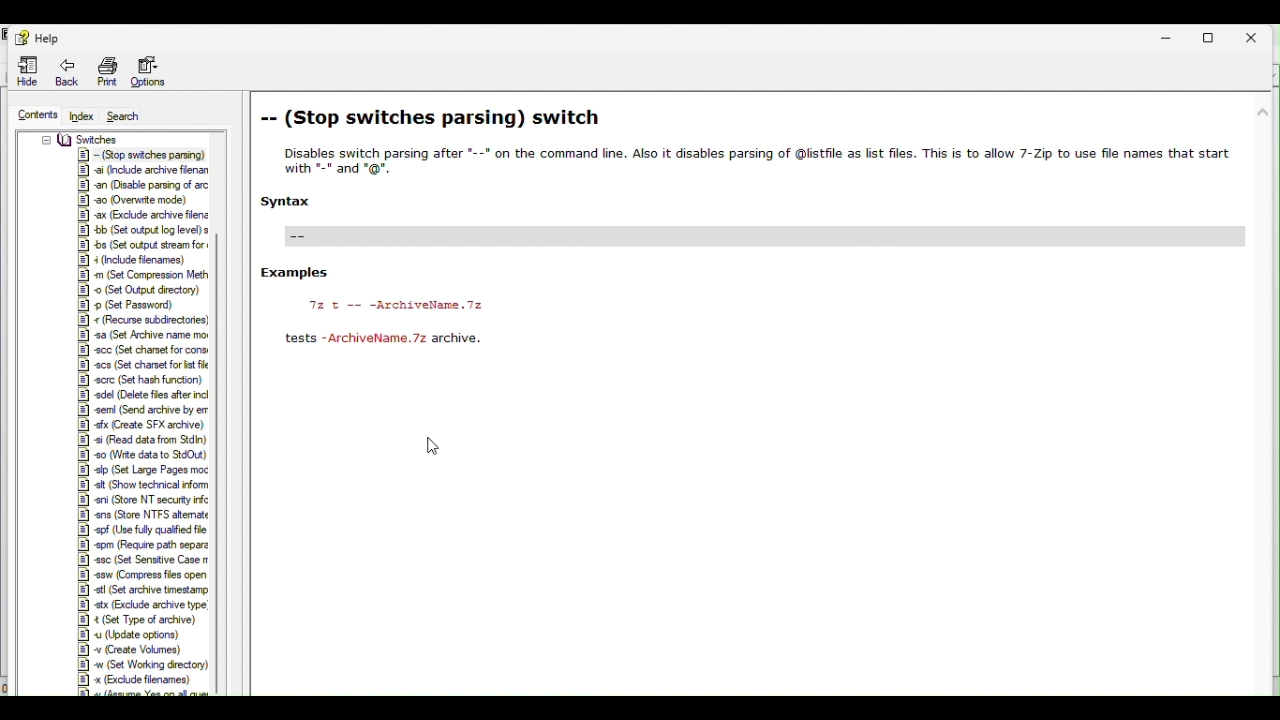 This screenshot has width=1280, height=720. Describe the element at coordinates (147, 424) in the screenshot. I see `` at that location.